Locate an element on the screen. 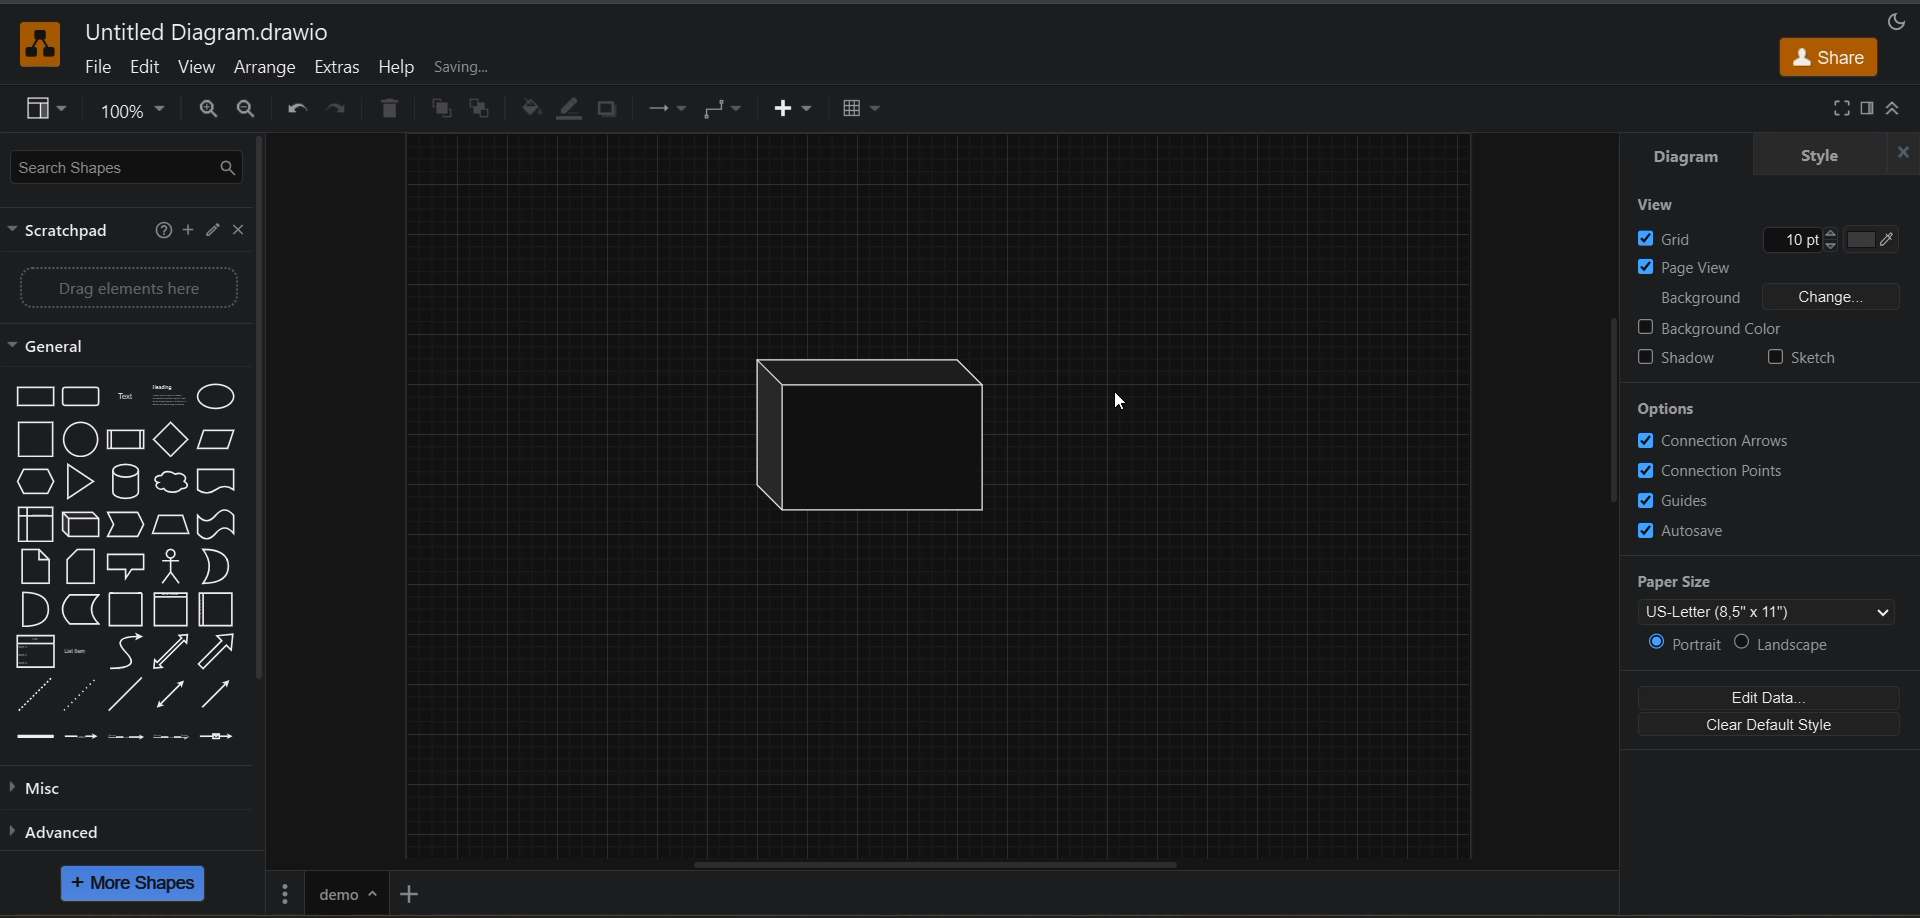 The width and height of the screenshot is (1920, 918). help is located at coordinates (163, 232).